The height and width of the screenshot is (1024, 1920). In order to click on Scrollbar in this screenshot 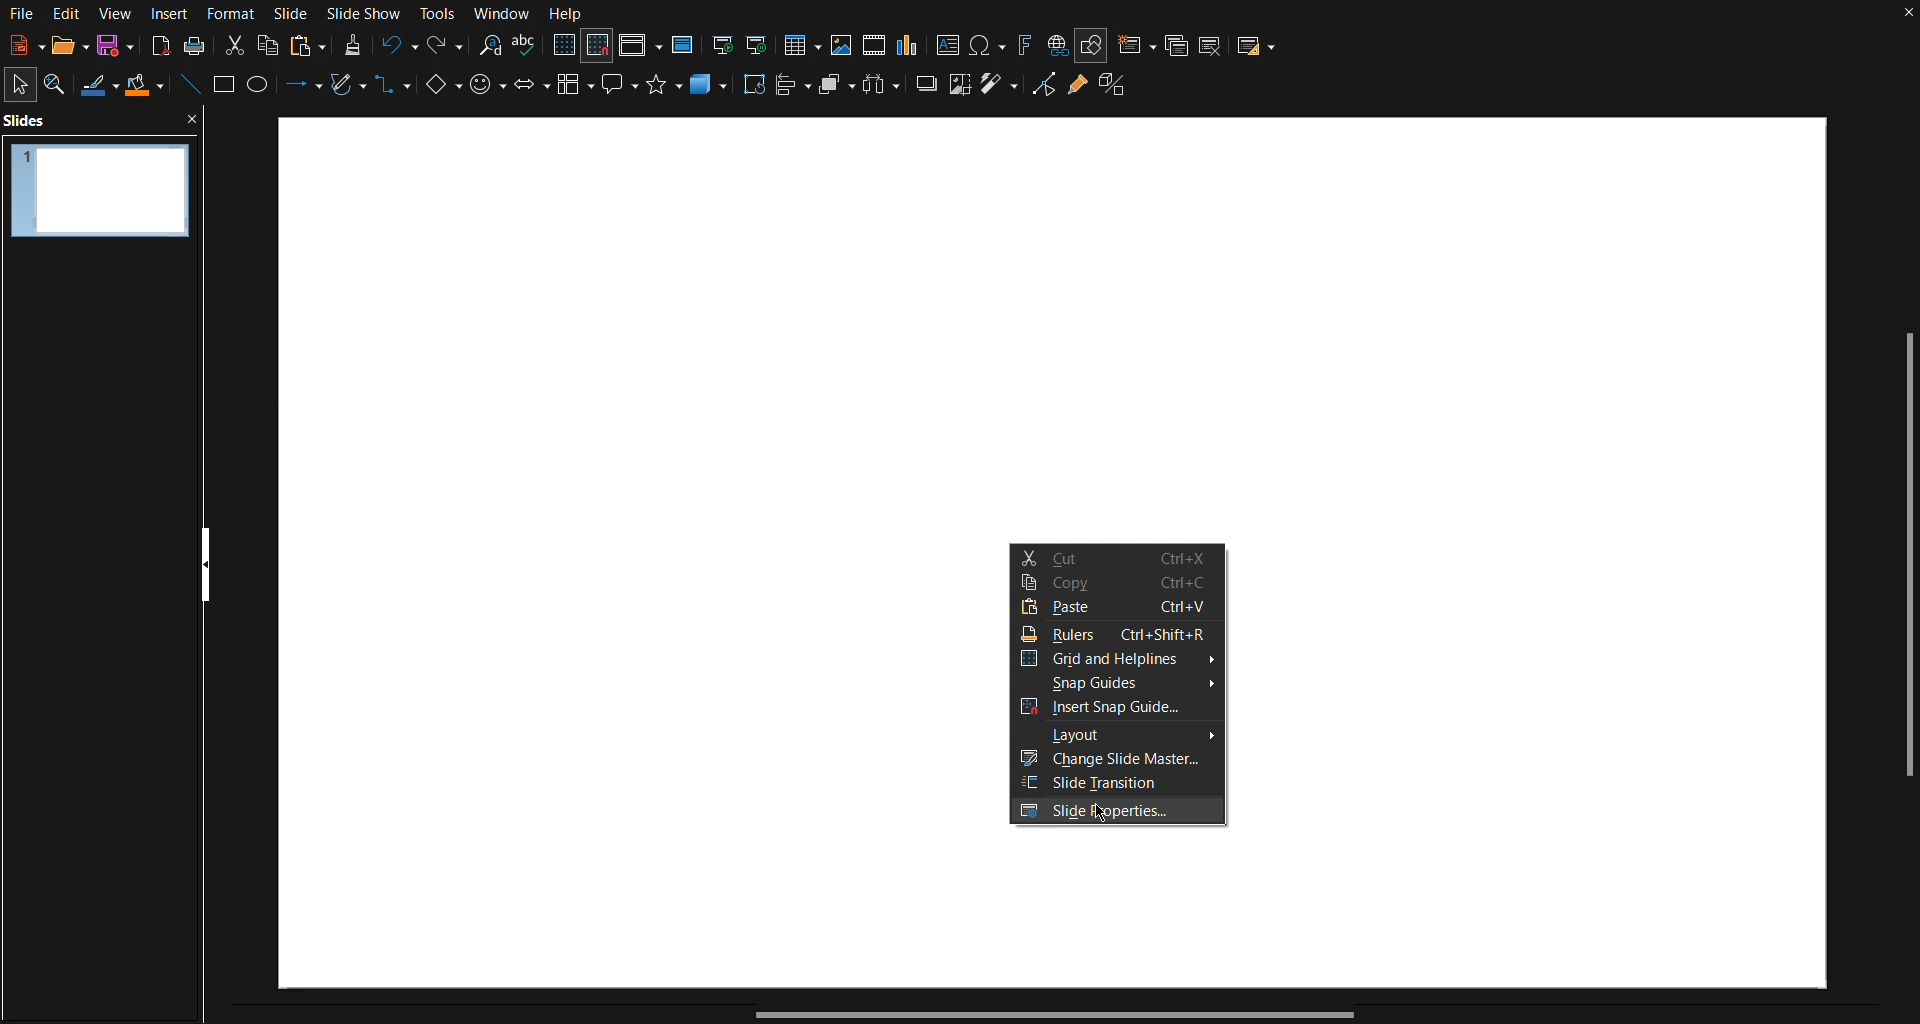, I will do `click(1049, 1015)`.